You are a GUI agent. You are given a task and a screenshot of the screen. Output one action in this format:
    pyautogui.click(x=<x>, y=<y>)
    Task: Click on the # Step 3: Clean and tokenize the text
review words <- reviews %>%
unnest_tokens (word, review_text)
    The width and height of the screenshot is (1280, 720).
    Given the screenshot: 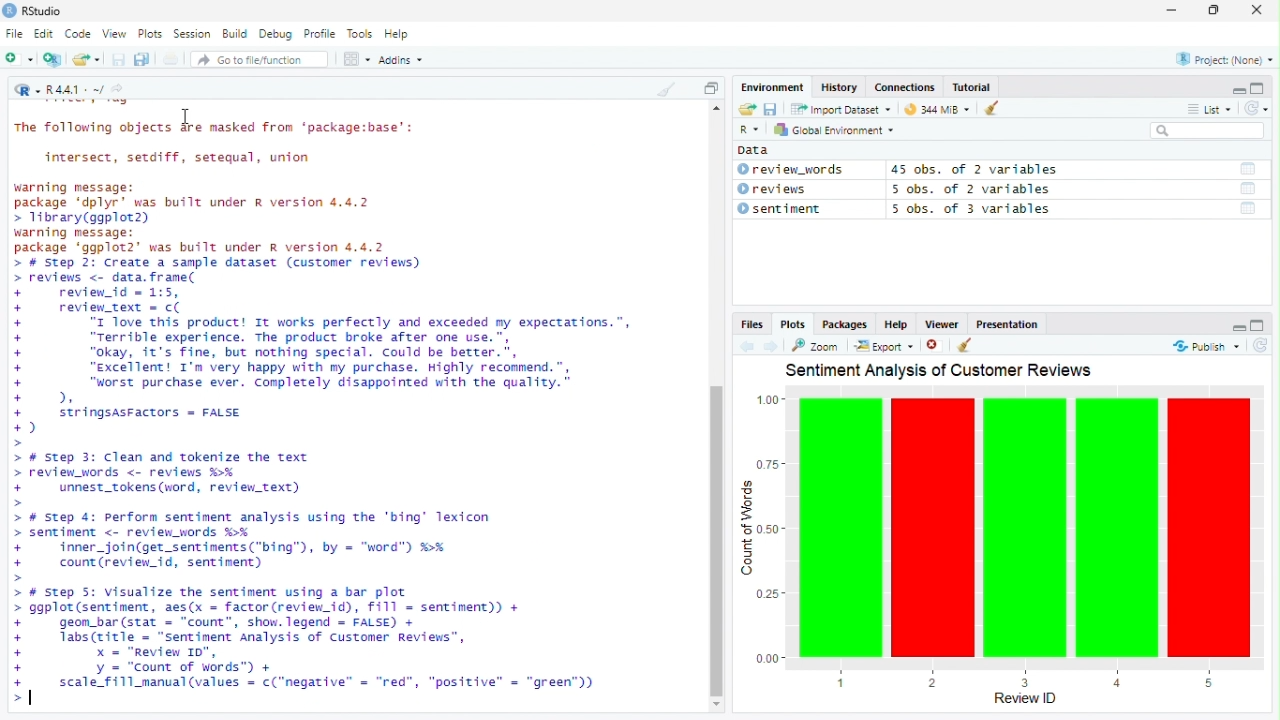 What is the action you would take?
    pyautogui.click(x=166, y=474)
    